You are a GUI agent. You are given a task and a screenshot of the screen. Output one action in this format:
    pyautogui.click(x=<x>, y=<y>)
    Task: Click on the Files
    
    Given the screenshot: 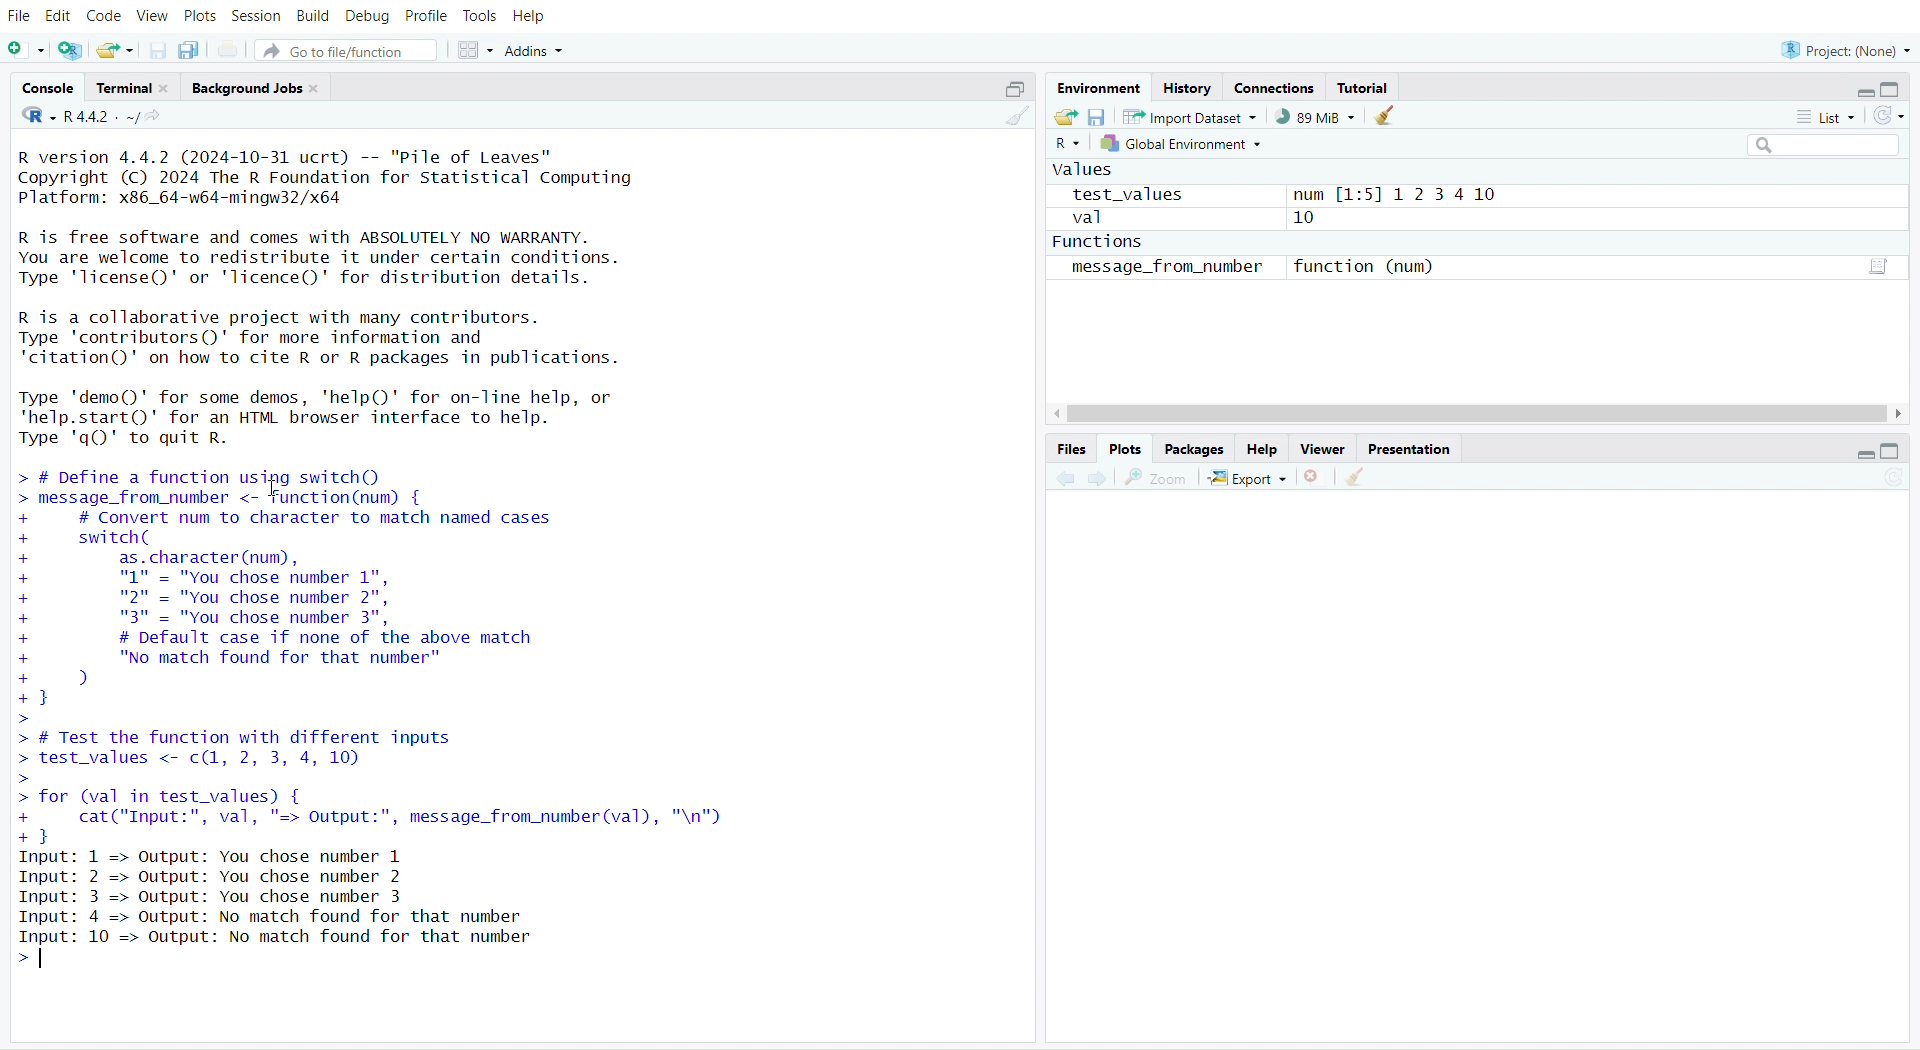 What is the action you would take?
    pyautogui.click(x=1071, y=447)
    